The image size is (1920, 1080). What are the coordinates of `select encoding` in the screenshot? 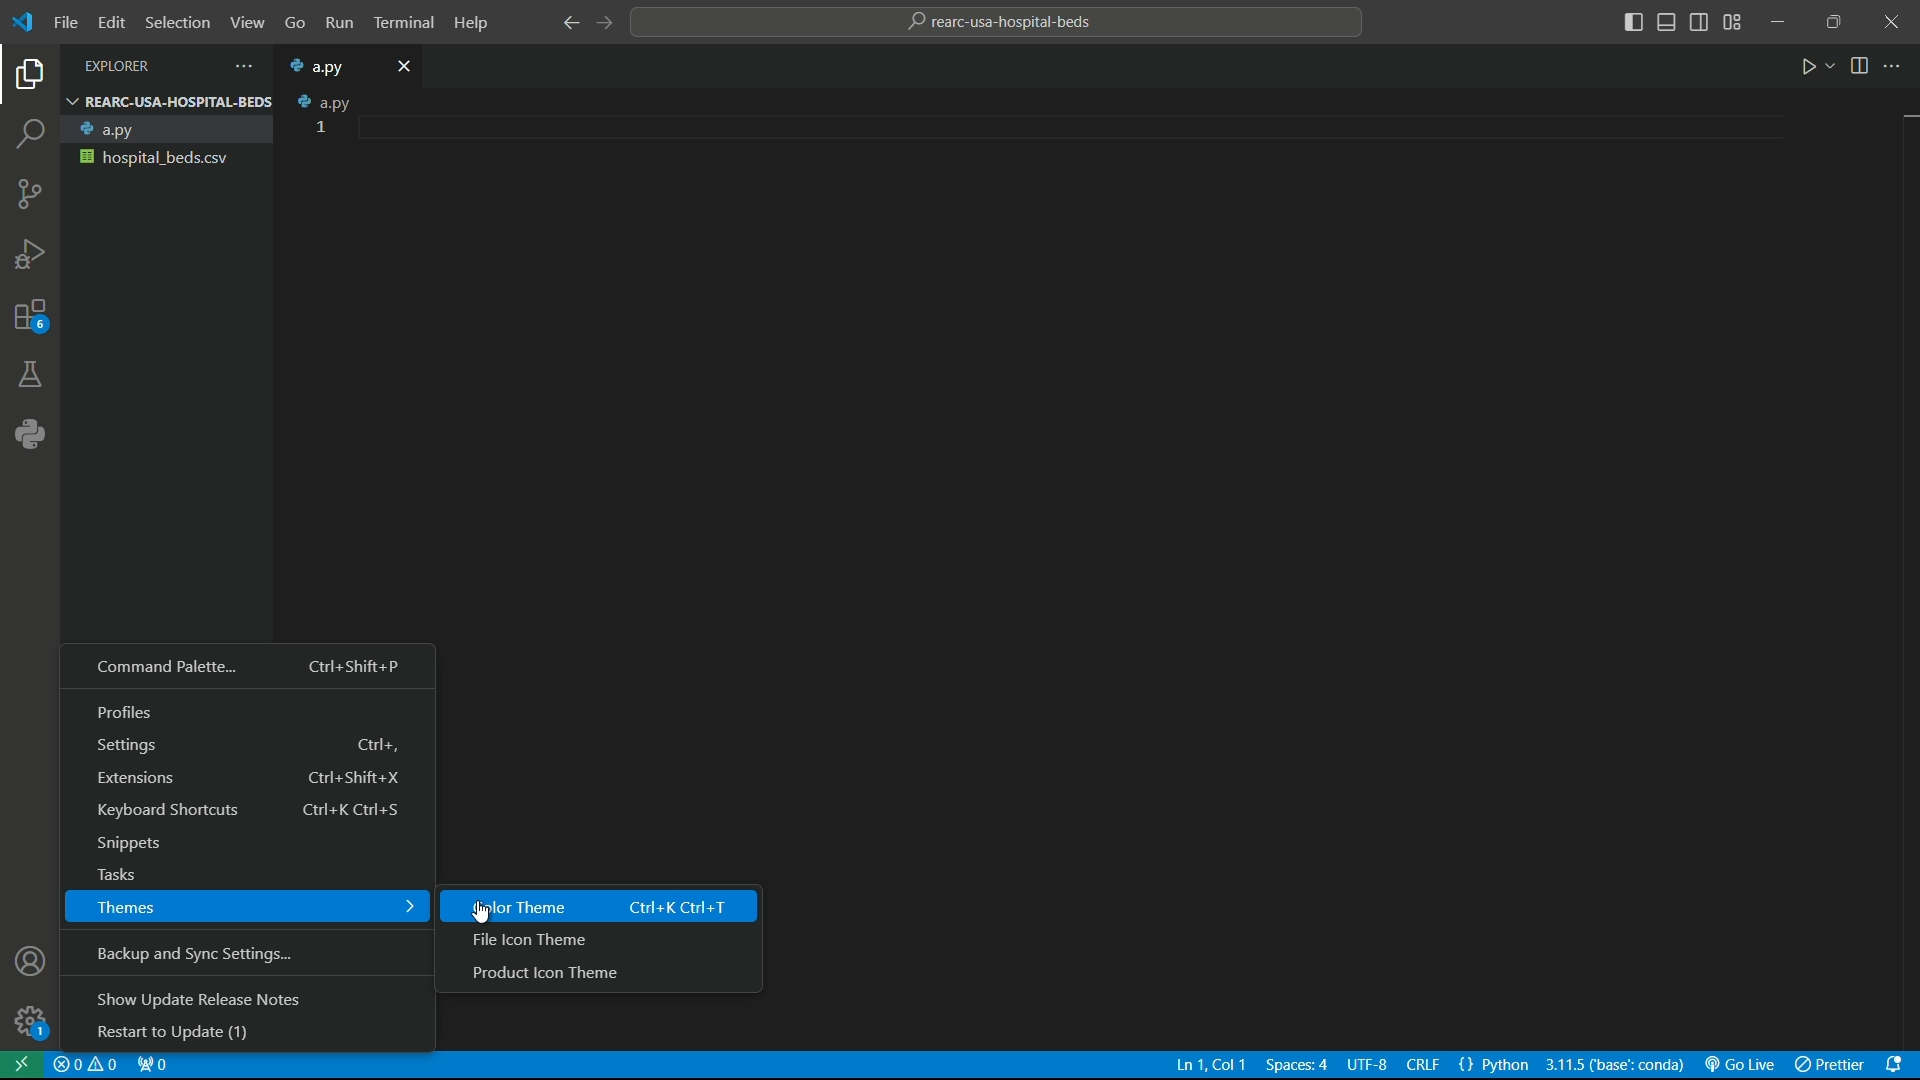 It's located at (1367, 1067).